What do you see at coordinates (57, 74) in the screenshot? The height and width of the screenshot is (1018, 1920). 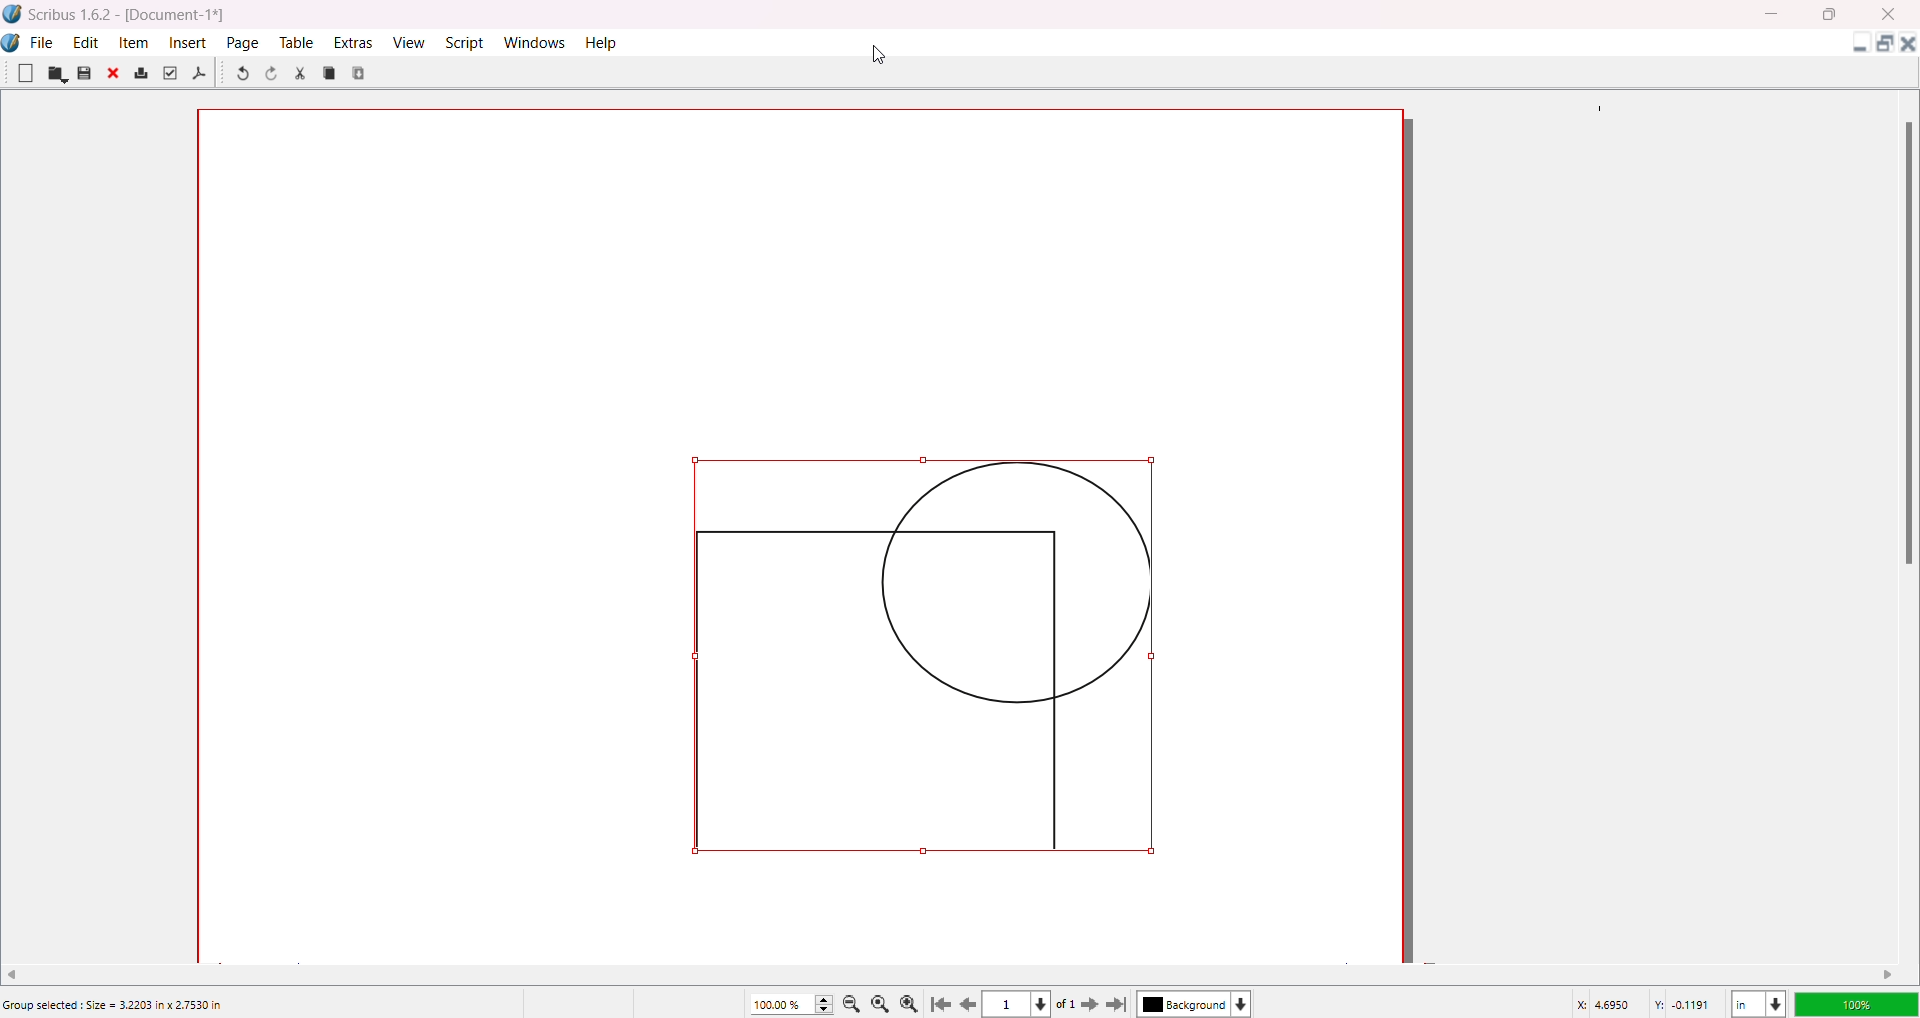 I see `Open` at bounding box center [57, 74].